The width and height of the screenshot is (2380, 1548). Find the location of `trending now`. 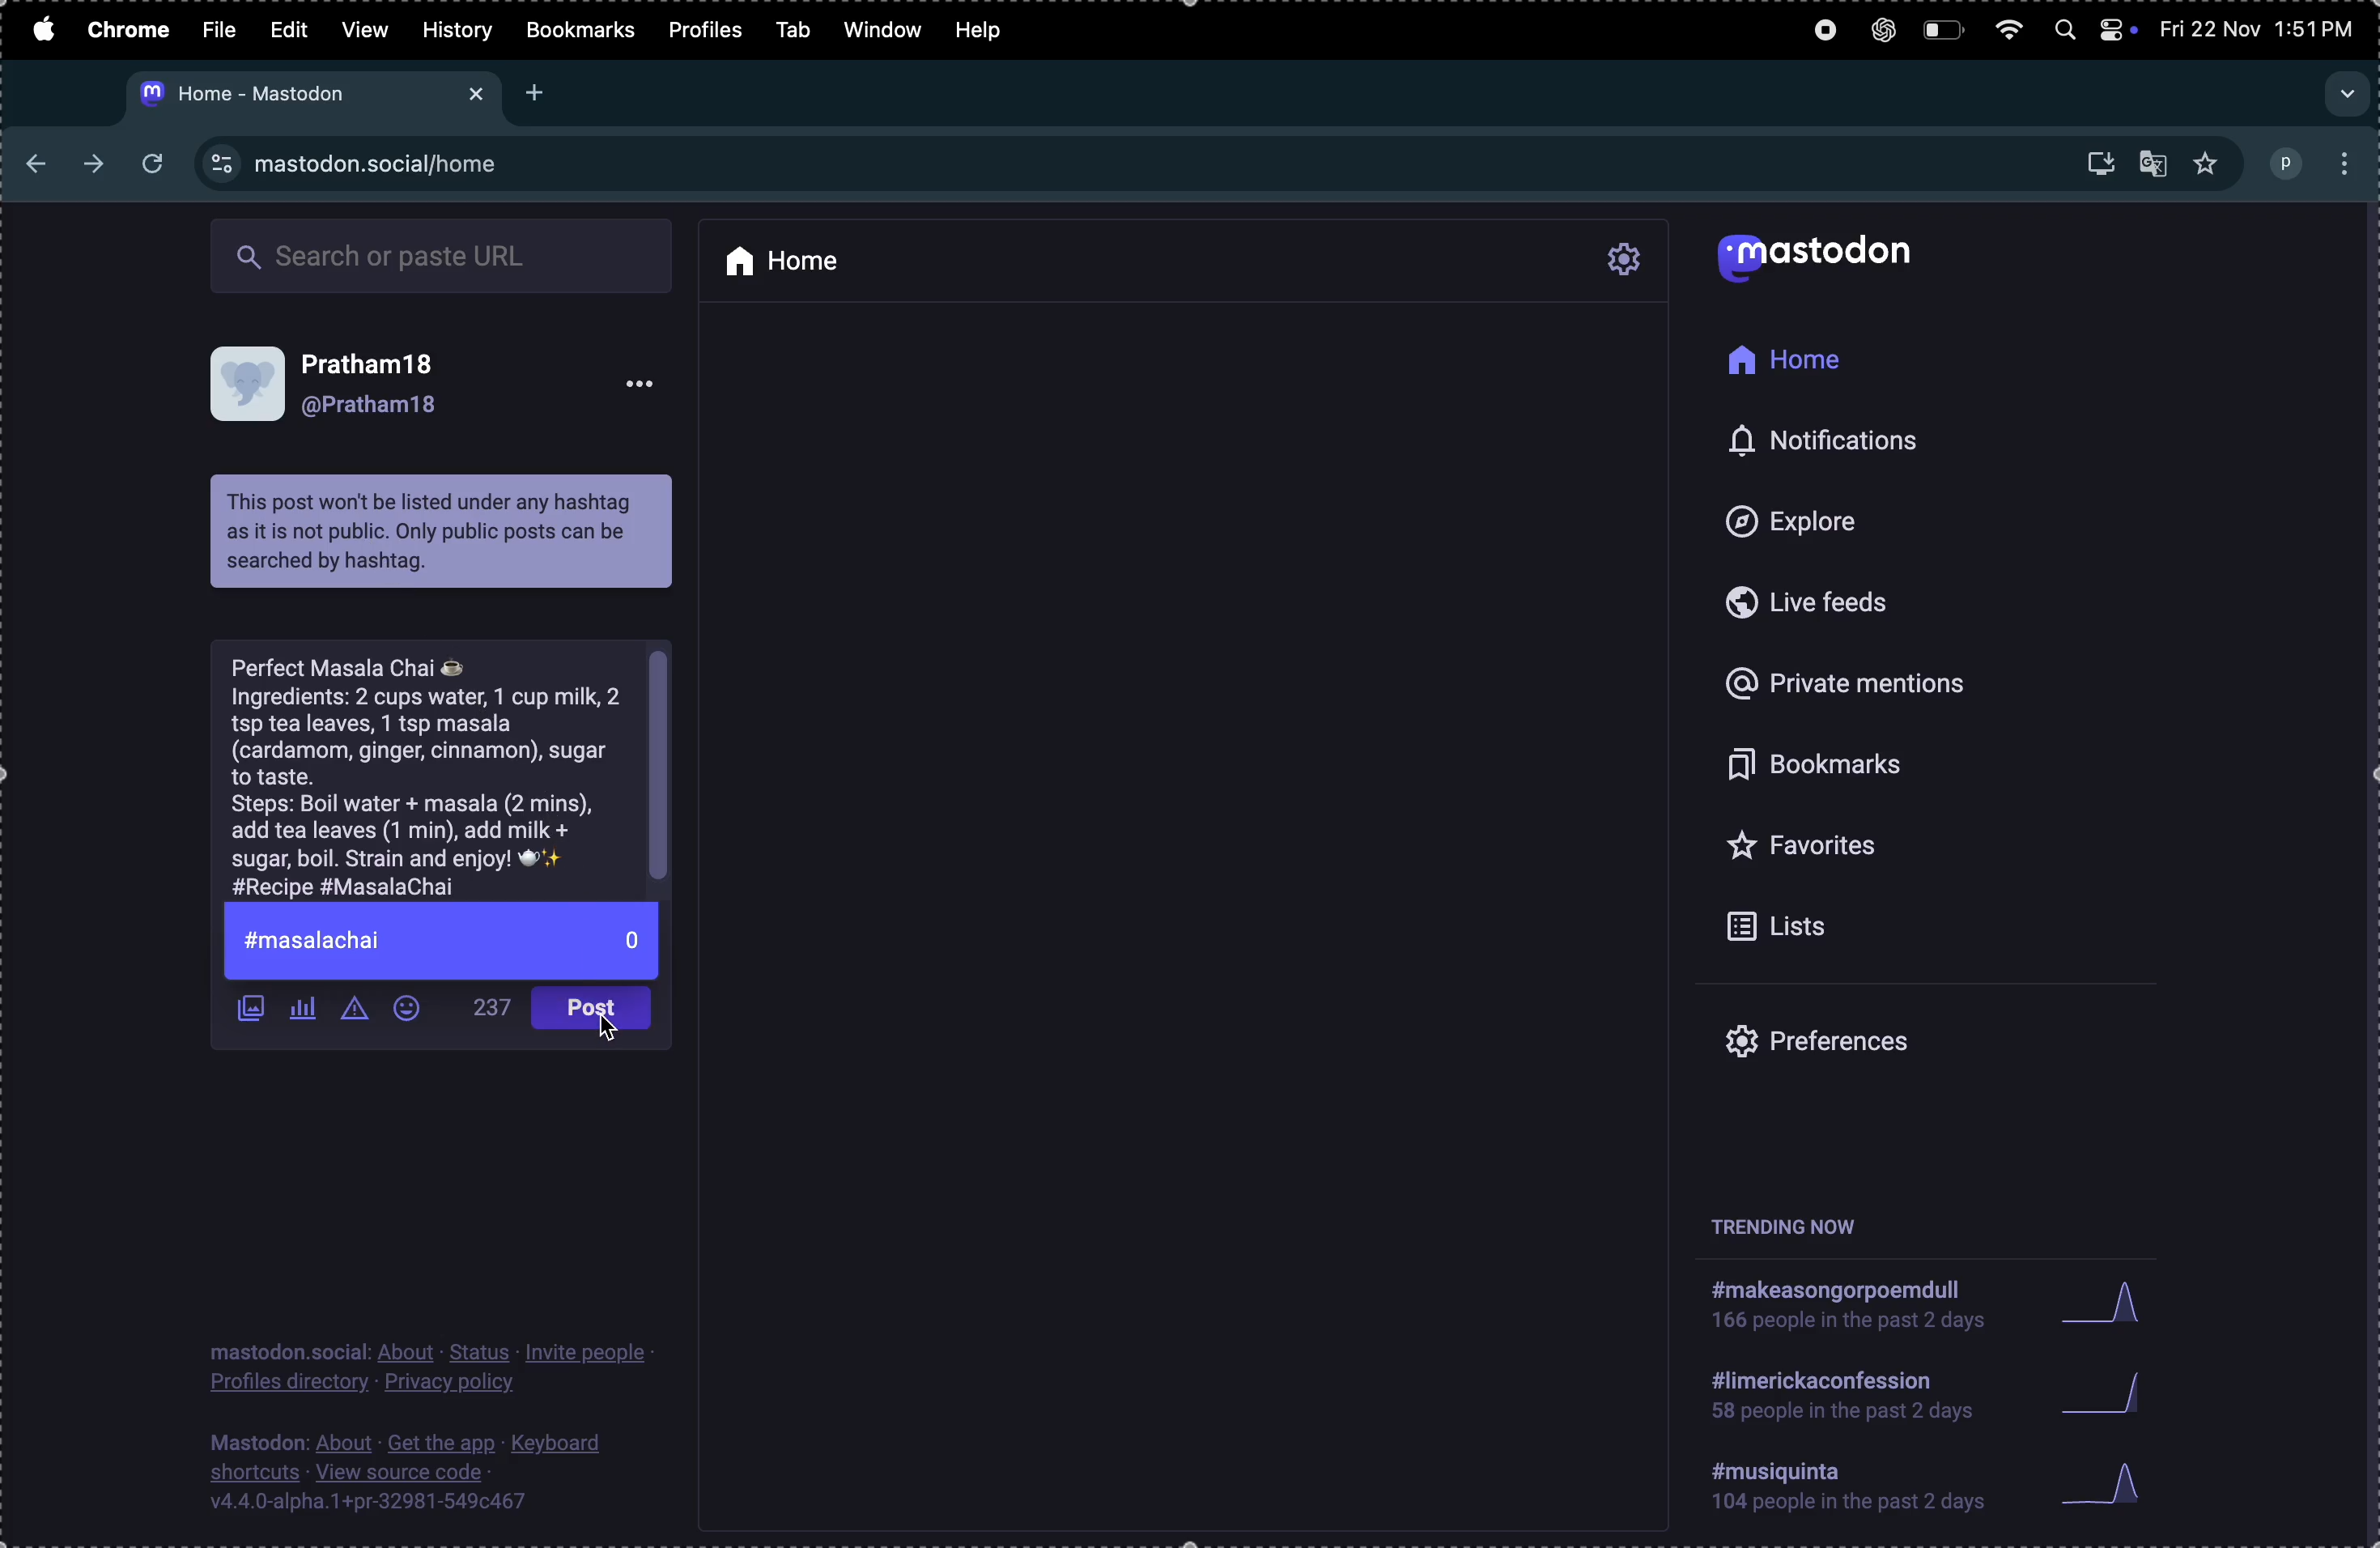

trending now is located at coordinates (1787, 1224).